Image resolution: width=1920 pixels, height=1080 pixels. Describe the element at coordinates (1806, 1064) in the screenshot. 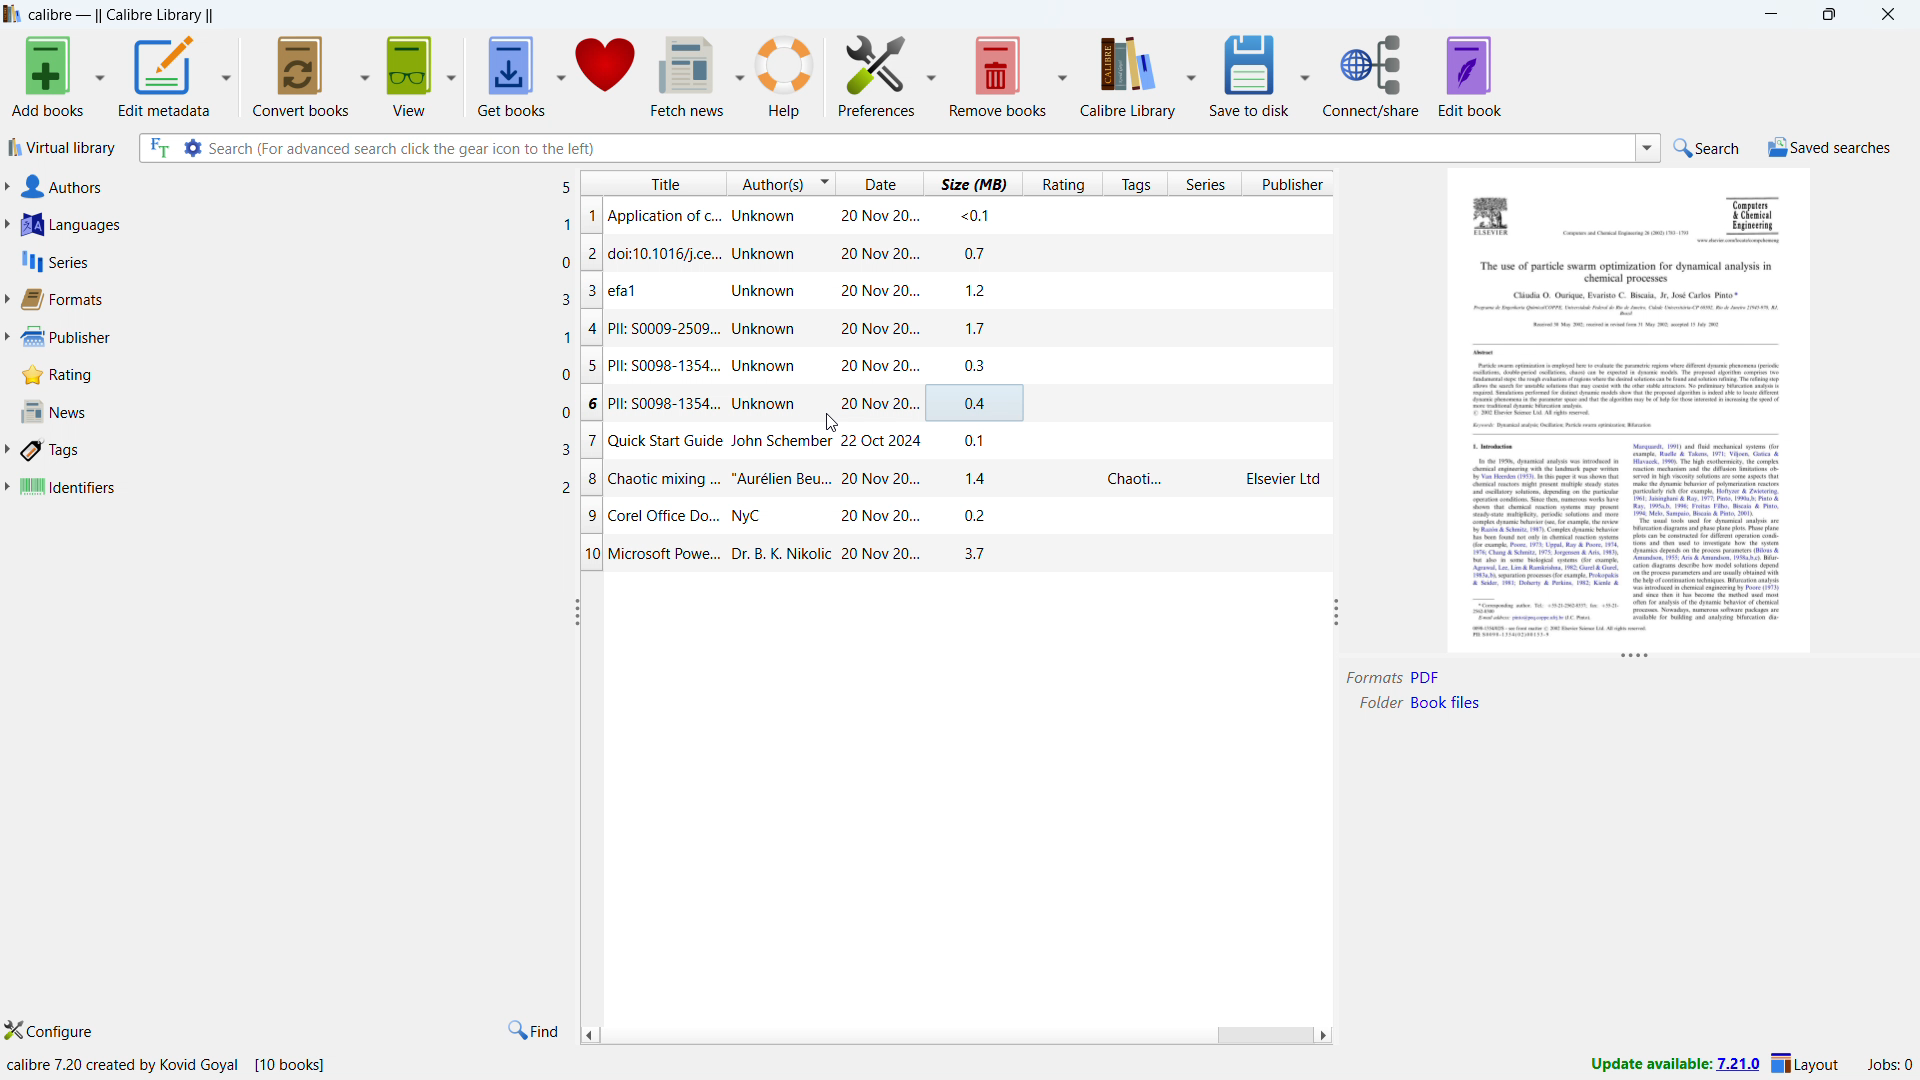

I see `layout` at that location.